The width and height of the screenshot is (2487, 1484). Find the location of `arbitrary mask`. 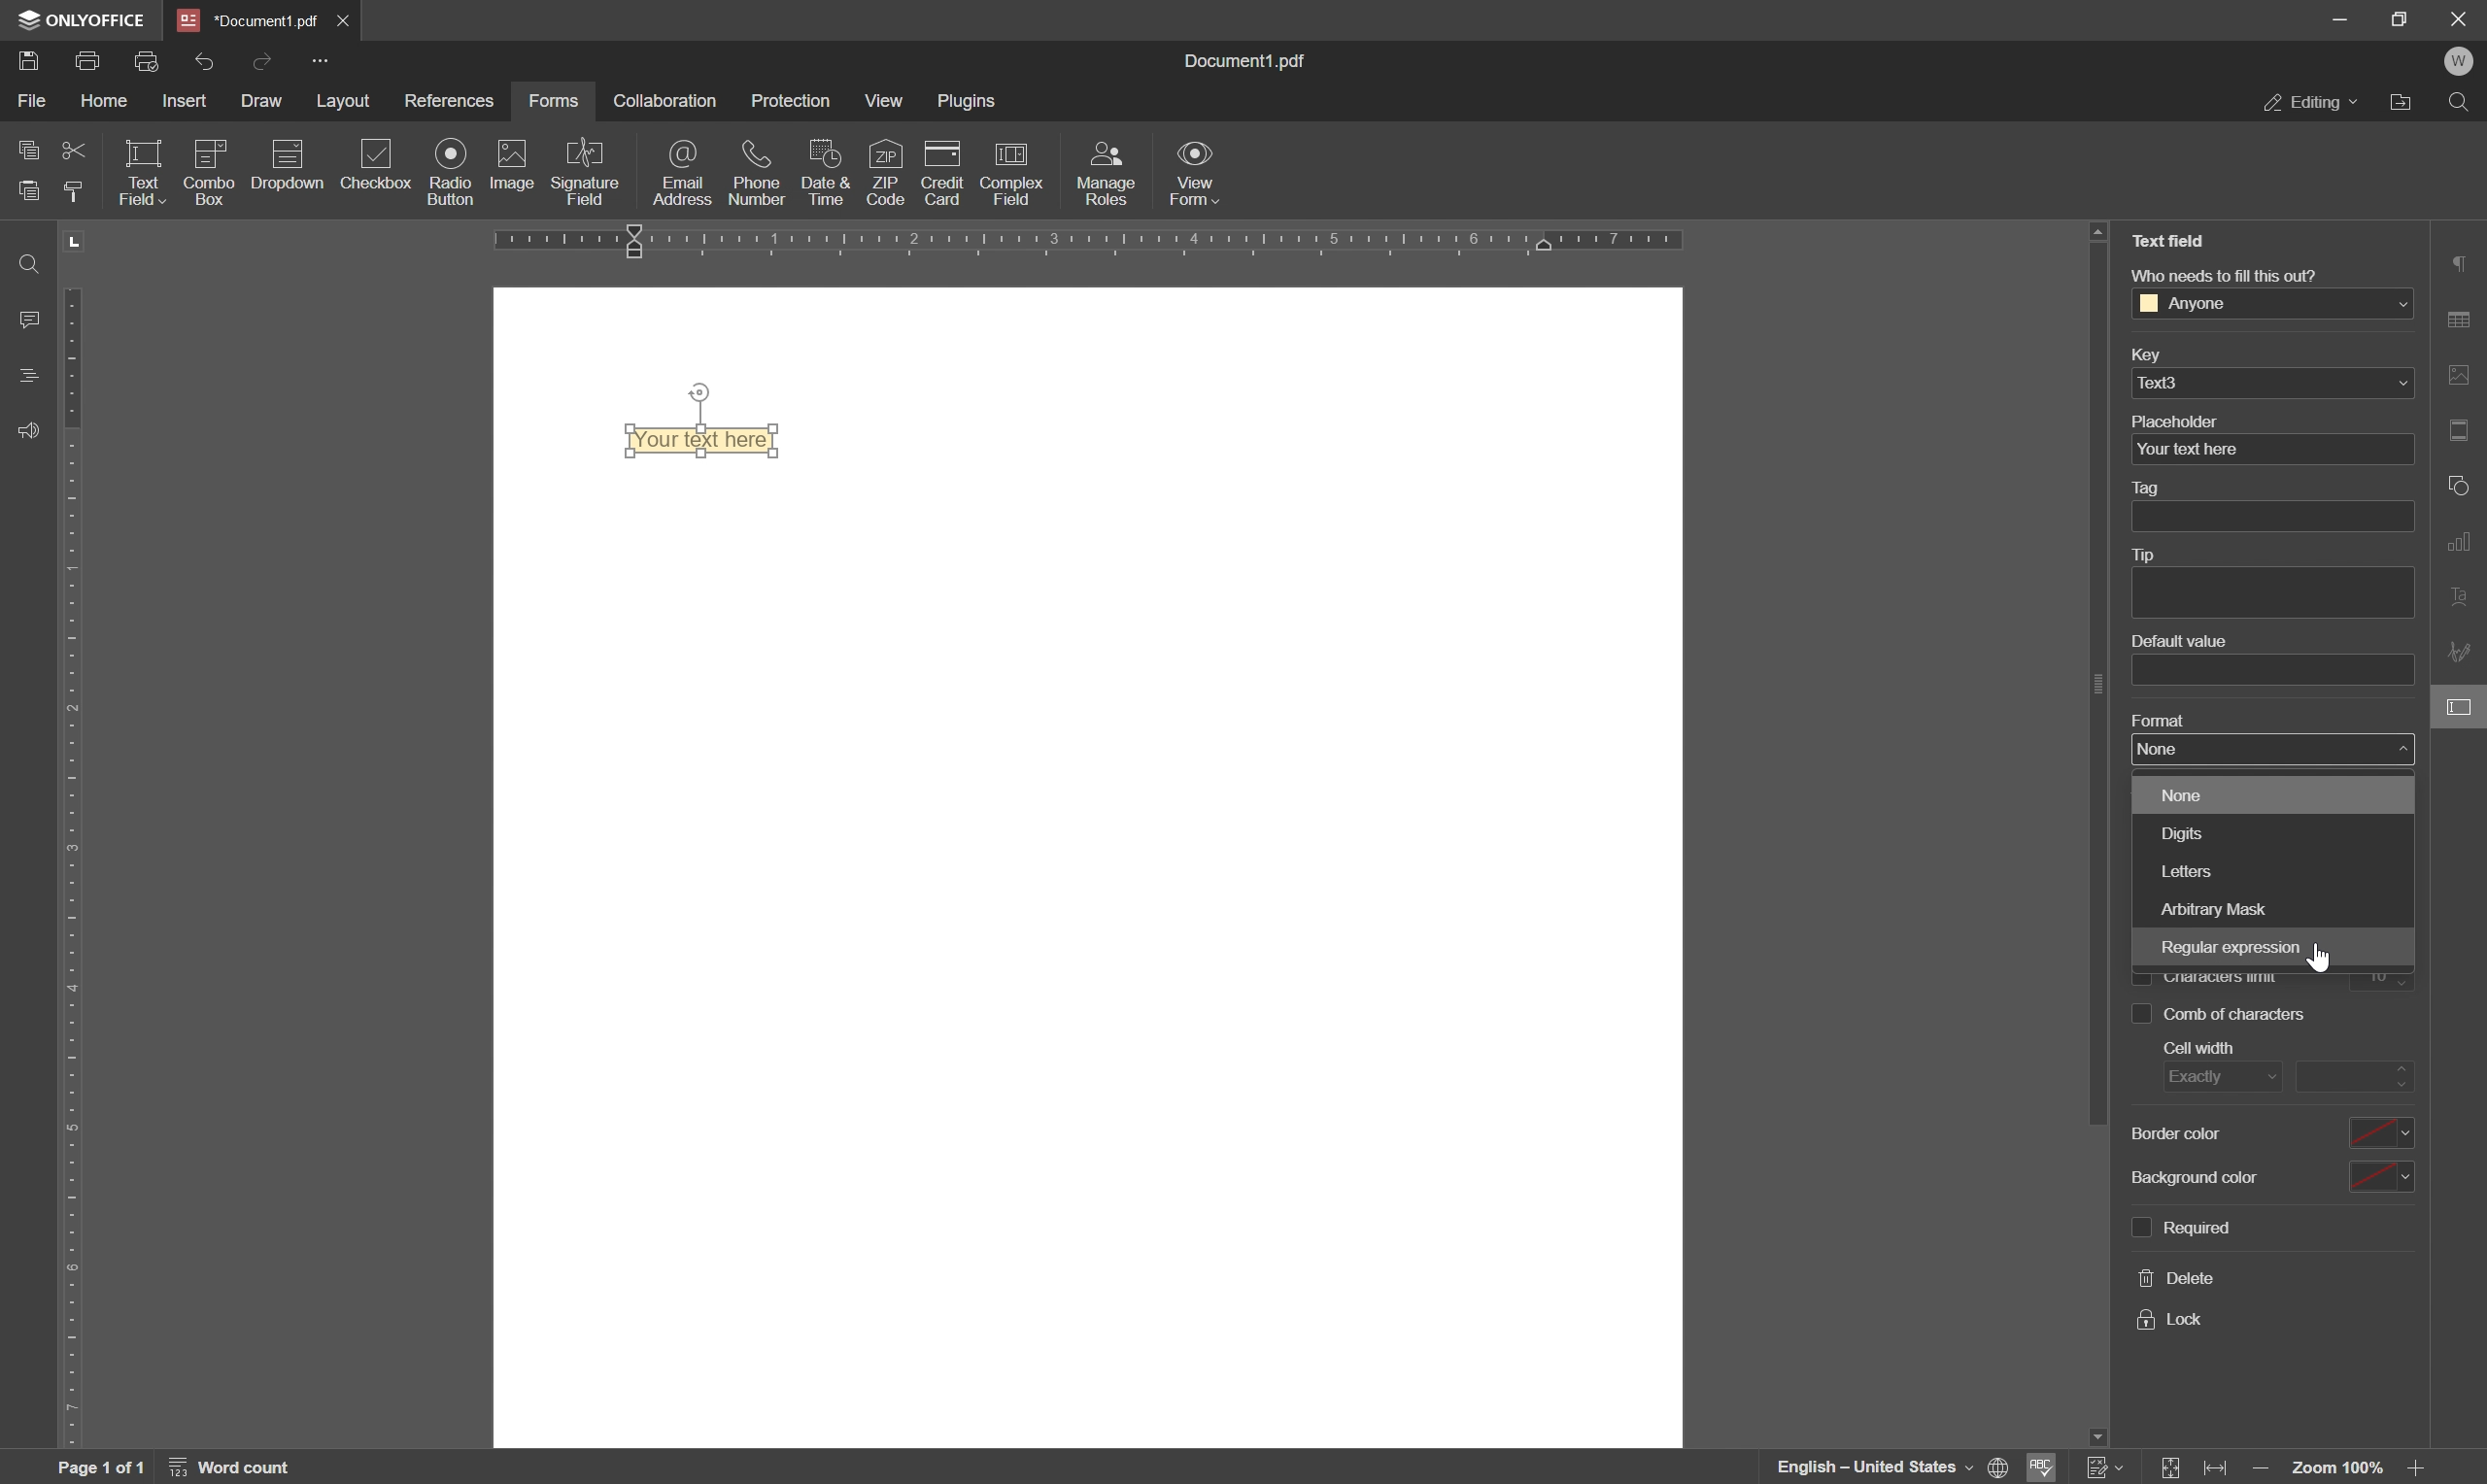

arbitrary mask is located at coordinates (2215, 907).